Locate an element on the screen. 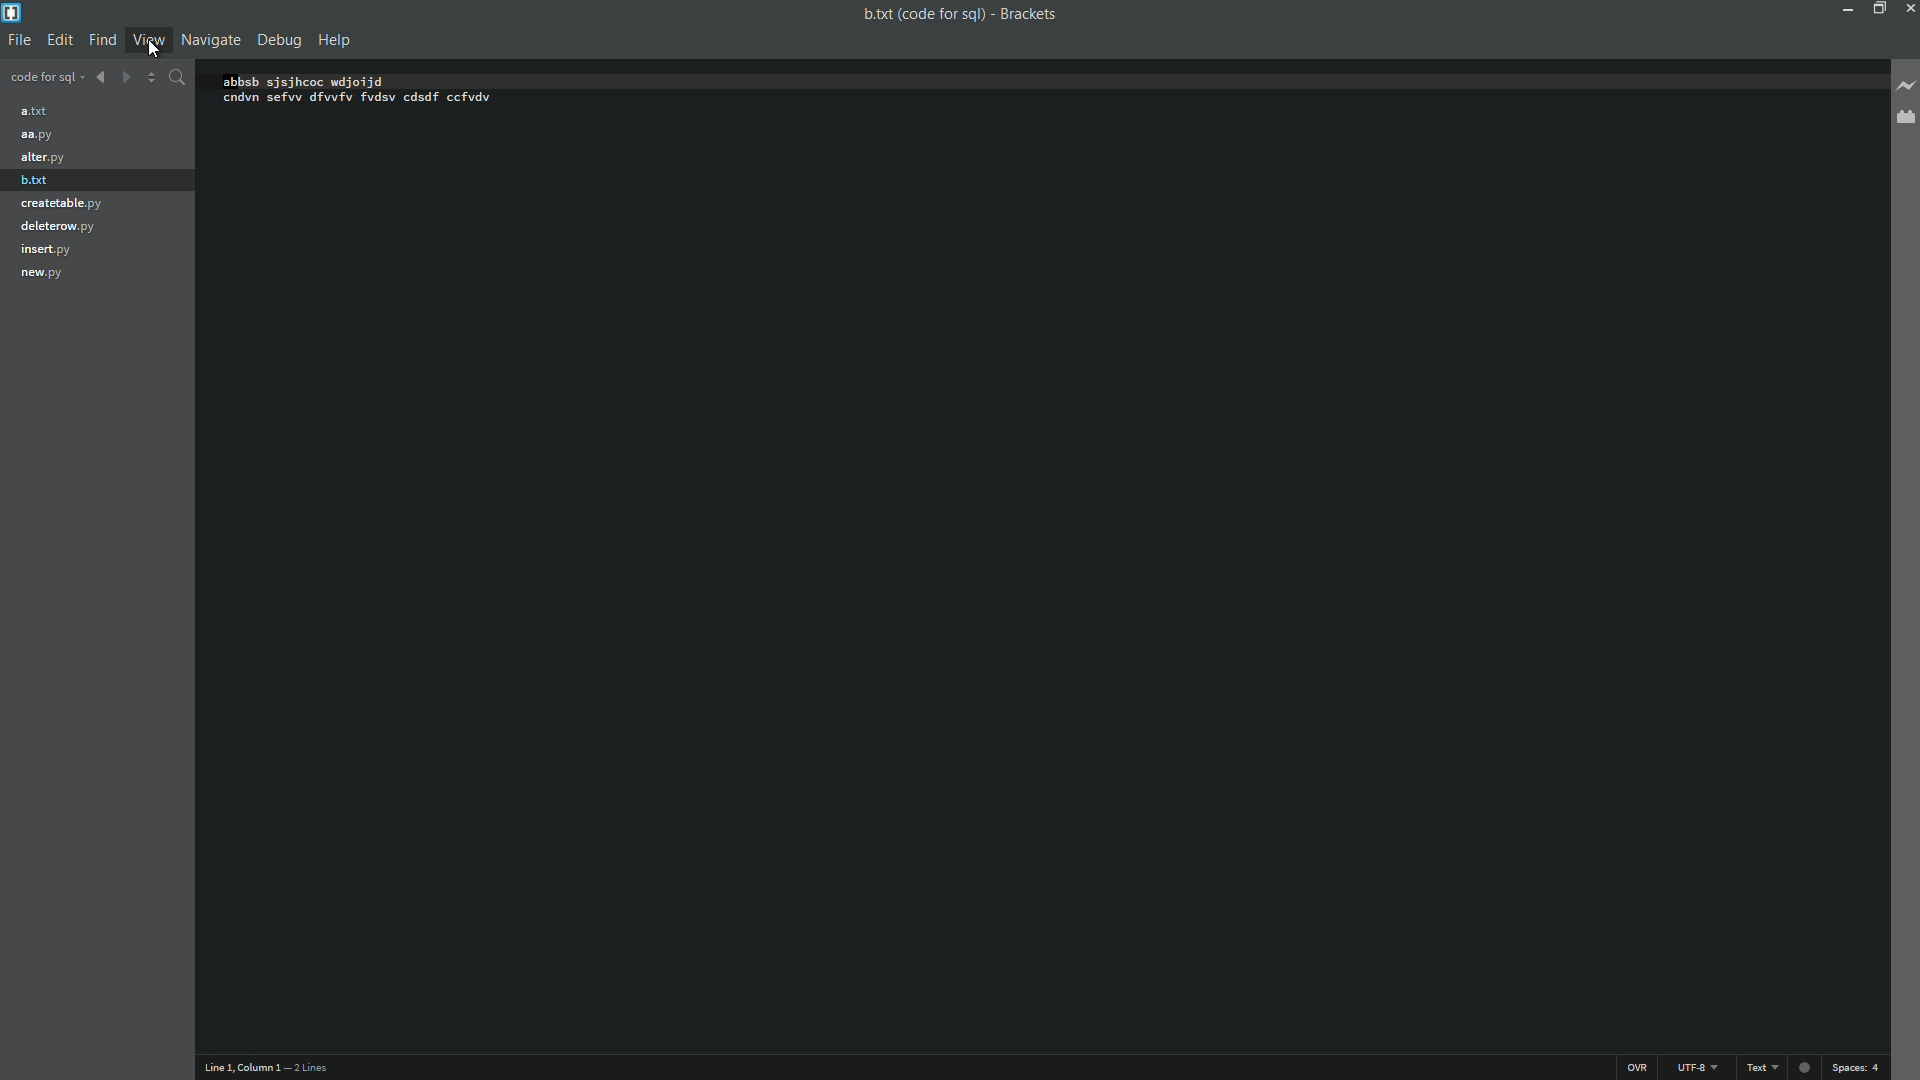  deleterow.py is located at coordinates (63, 226).